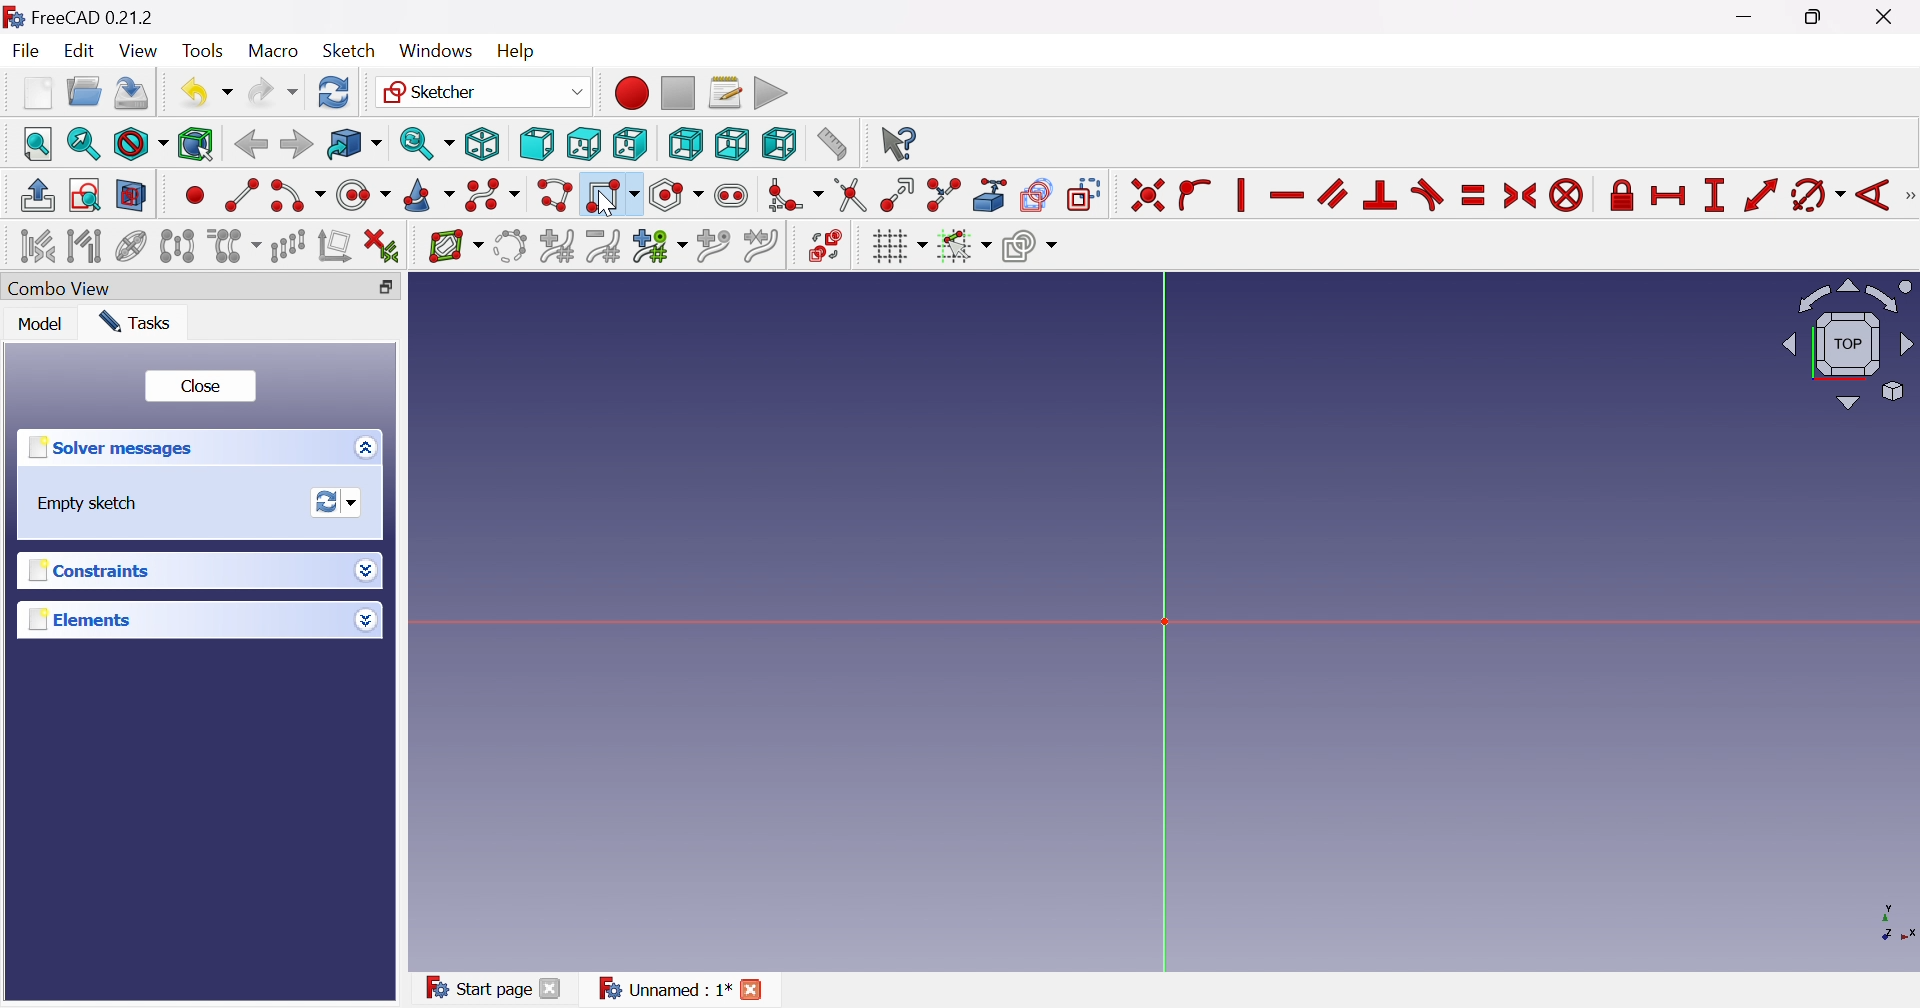 The width and height of the screenshot is (1920, 1008). What do you see at coordinates (201, 47) in the screenshot?
I see `Tools` at bounding box center [201, 47].